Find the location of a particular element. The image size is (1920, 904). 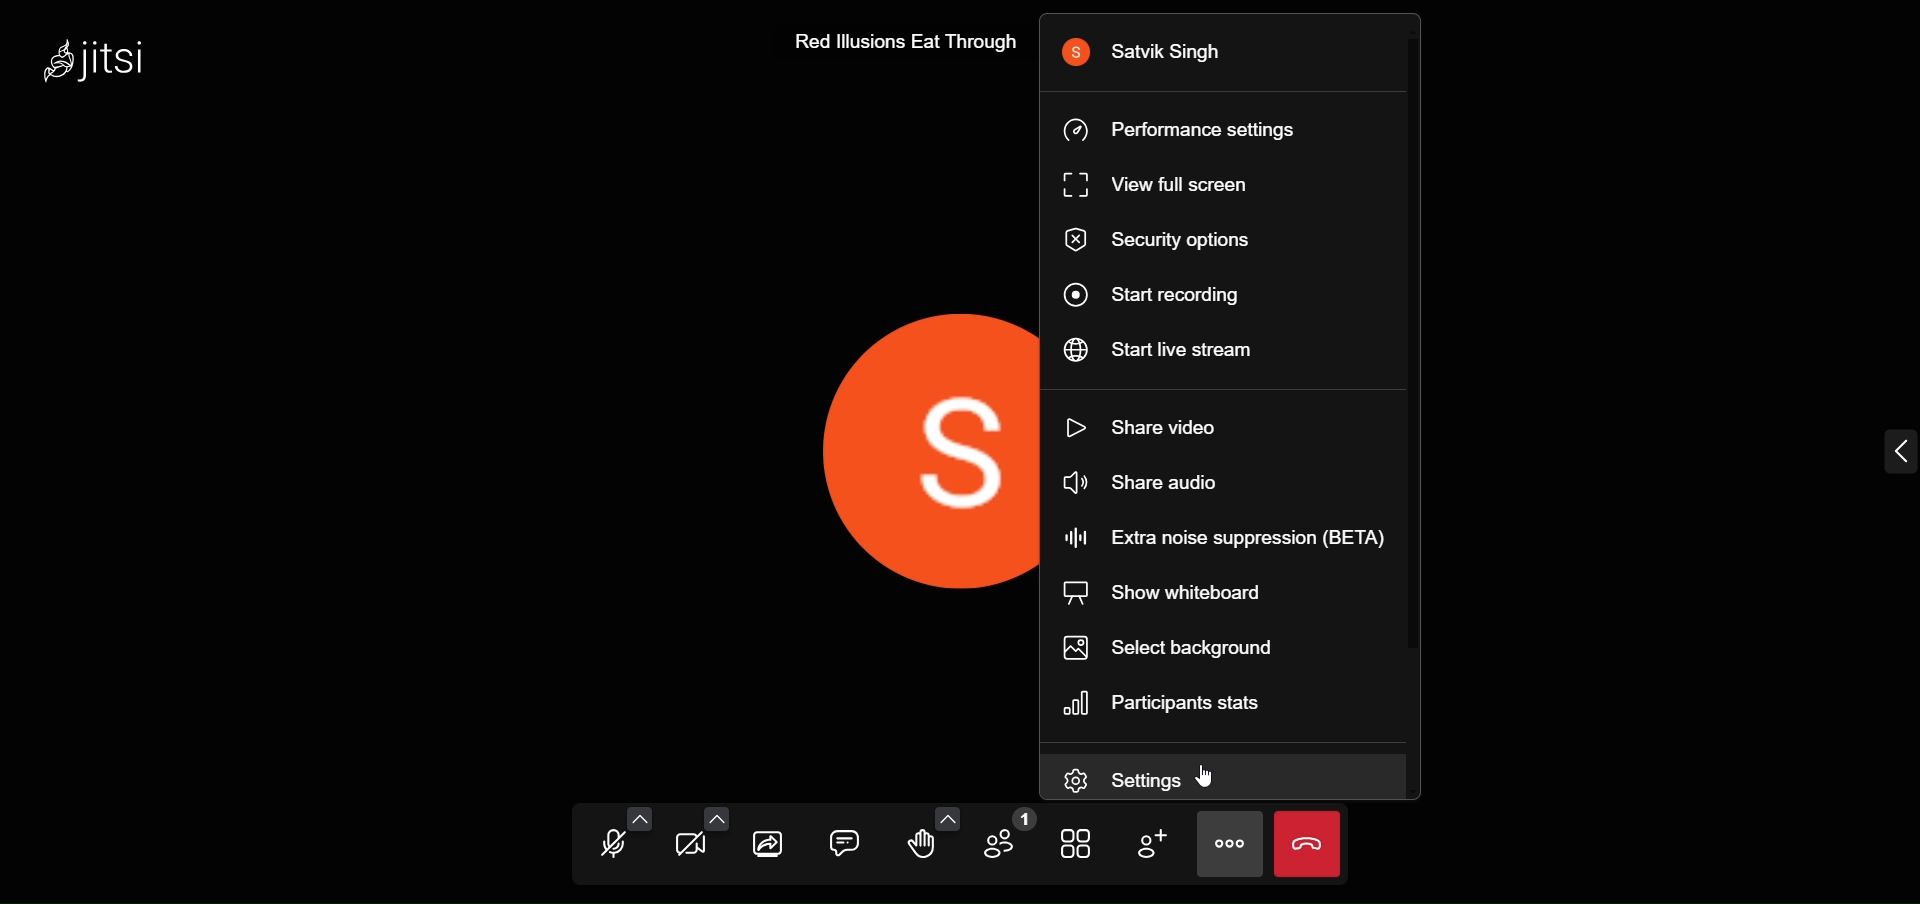

raise hand is located at coordinates (925, 847).